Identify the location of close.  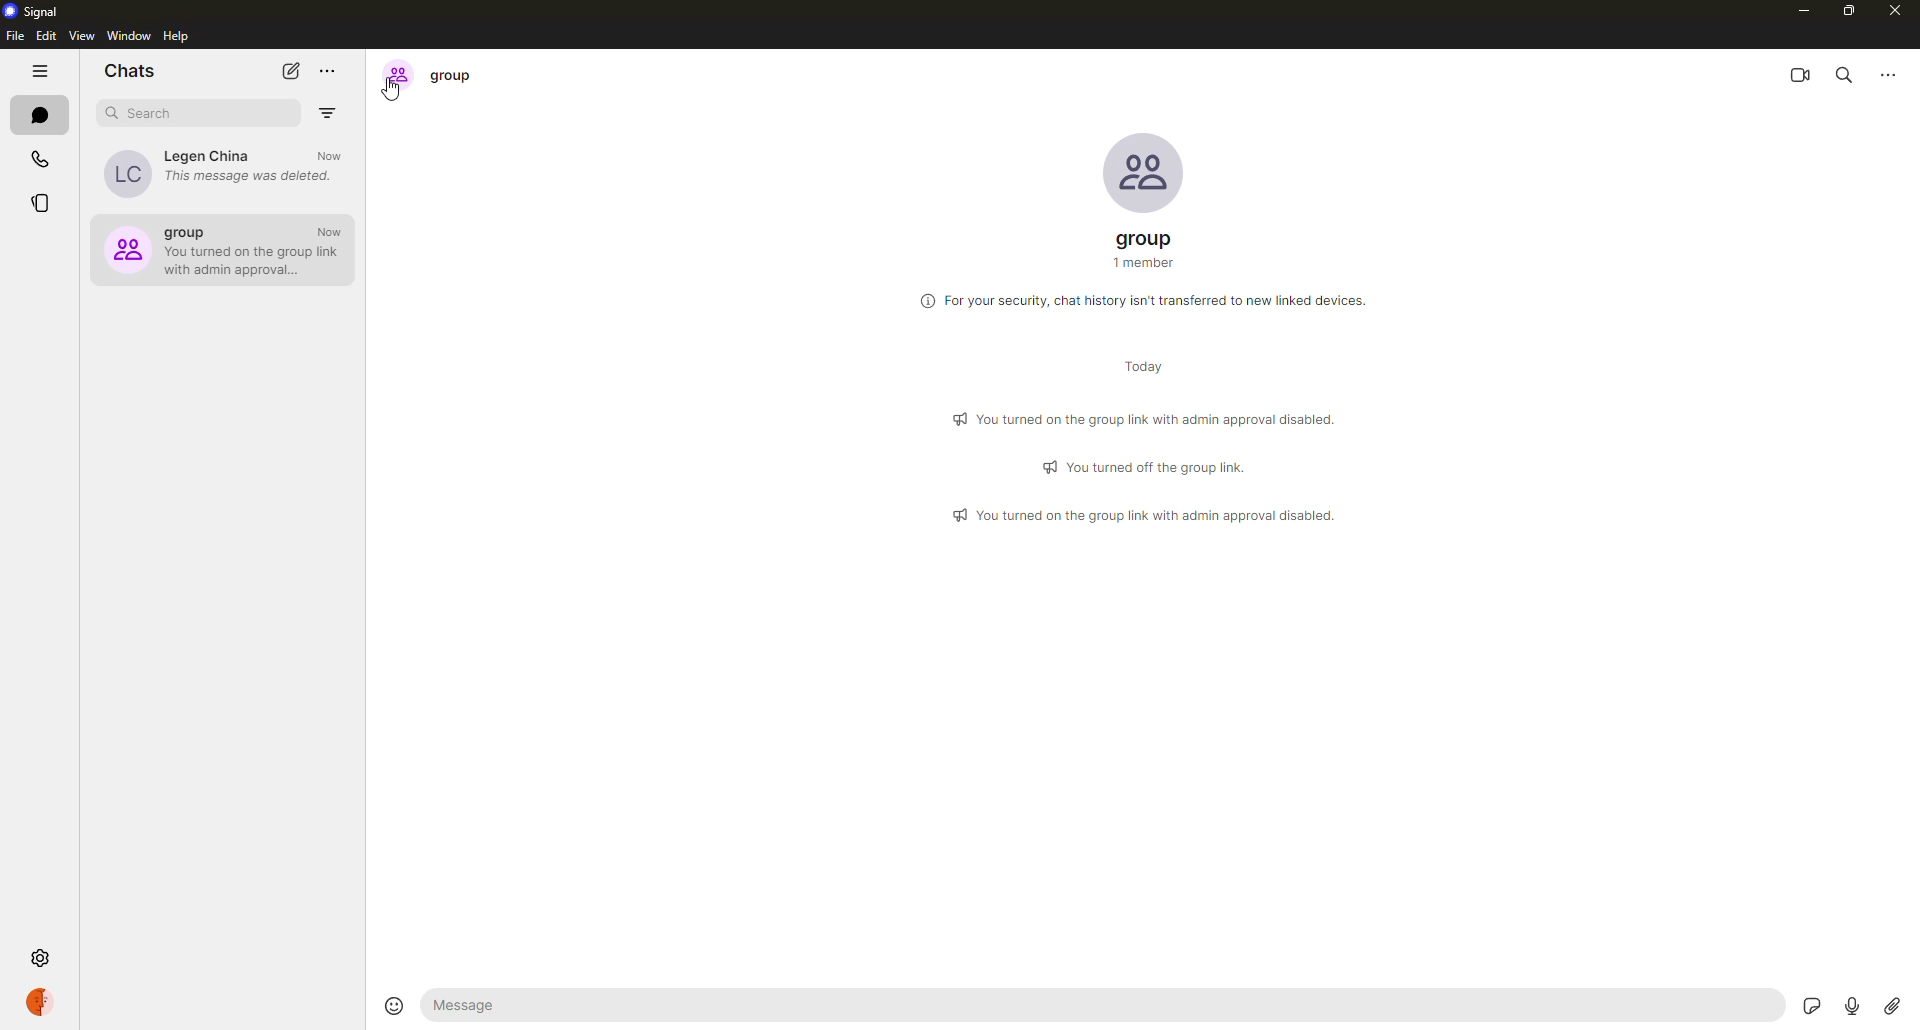
(1898, 12).